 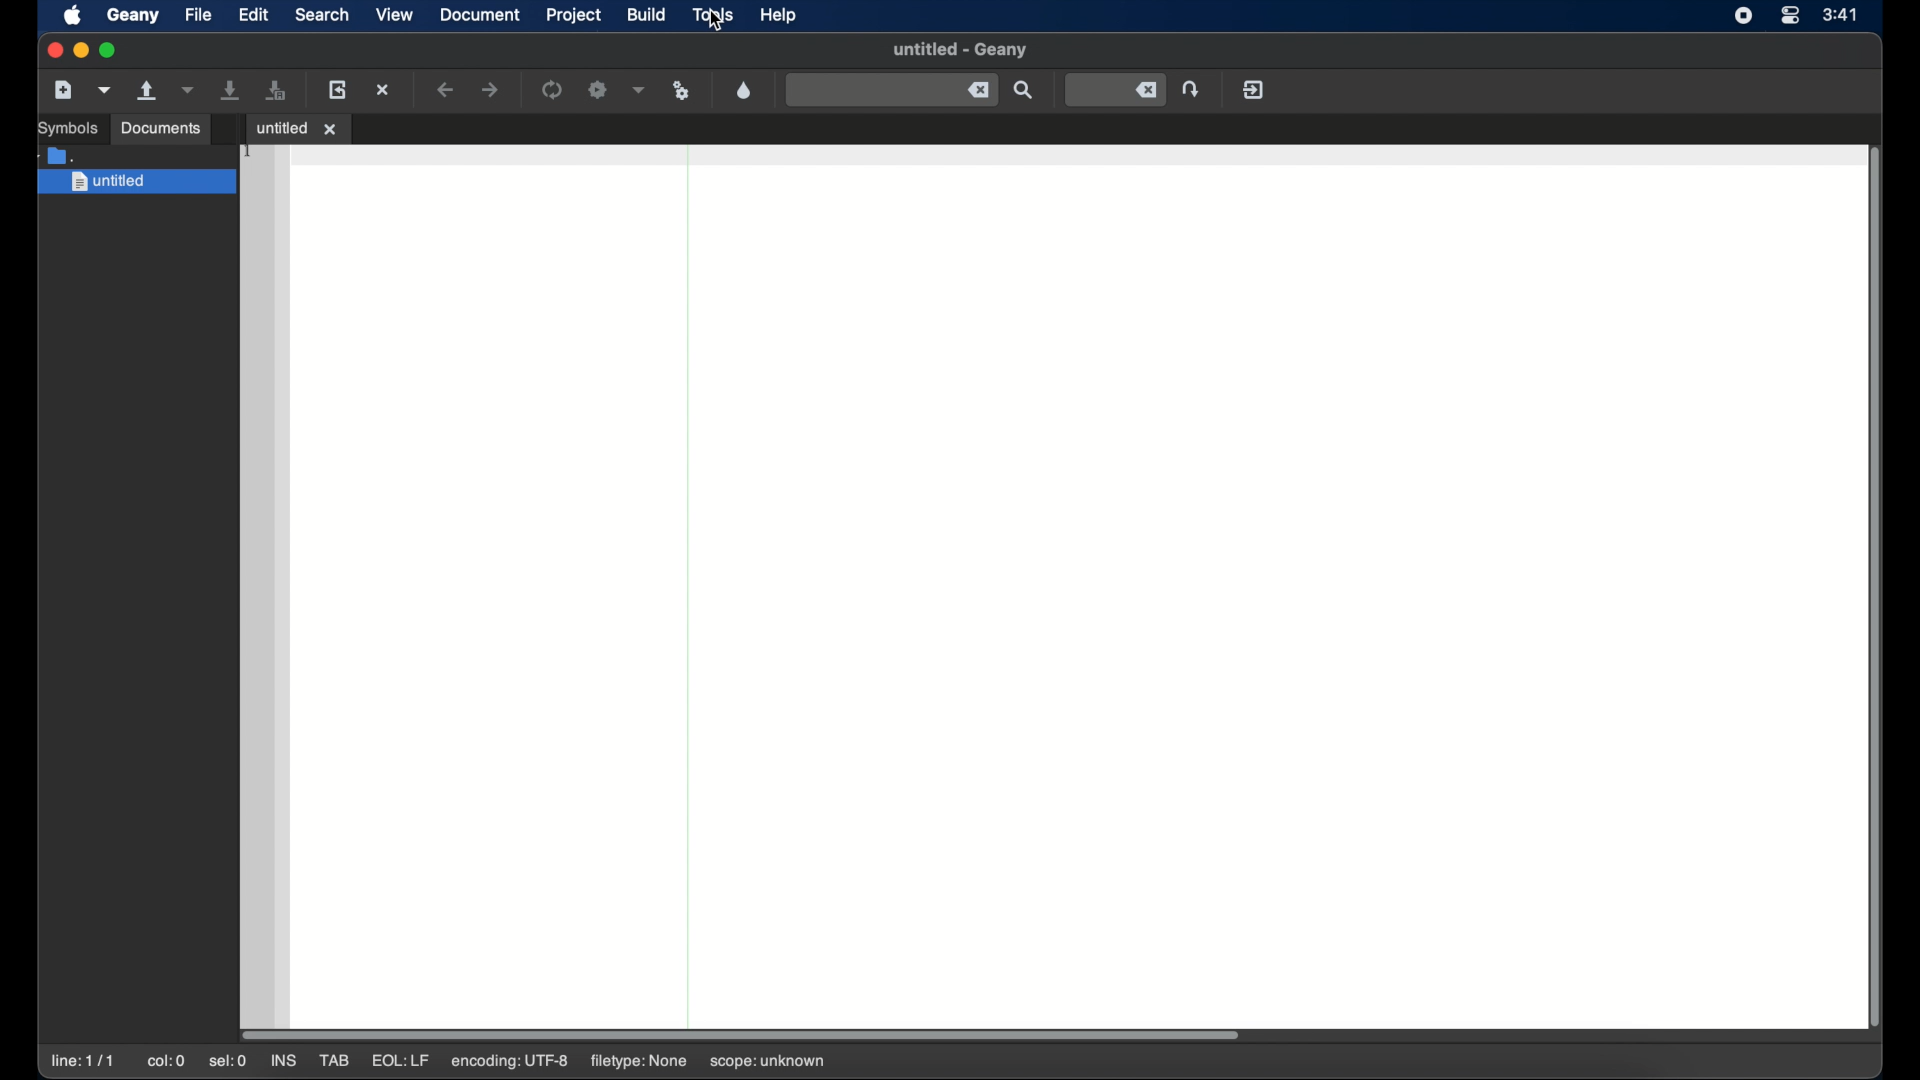 What do you see at coordinates (1253, 90) in the screenshot?
I see `quit geany` at bounding box center [1253, 90].